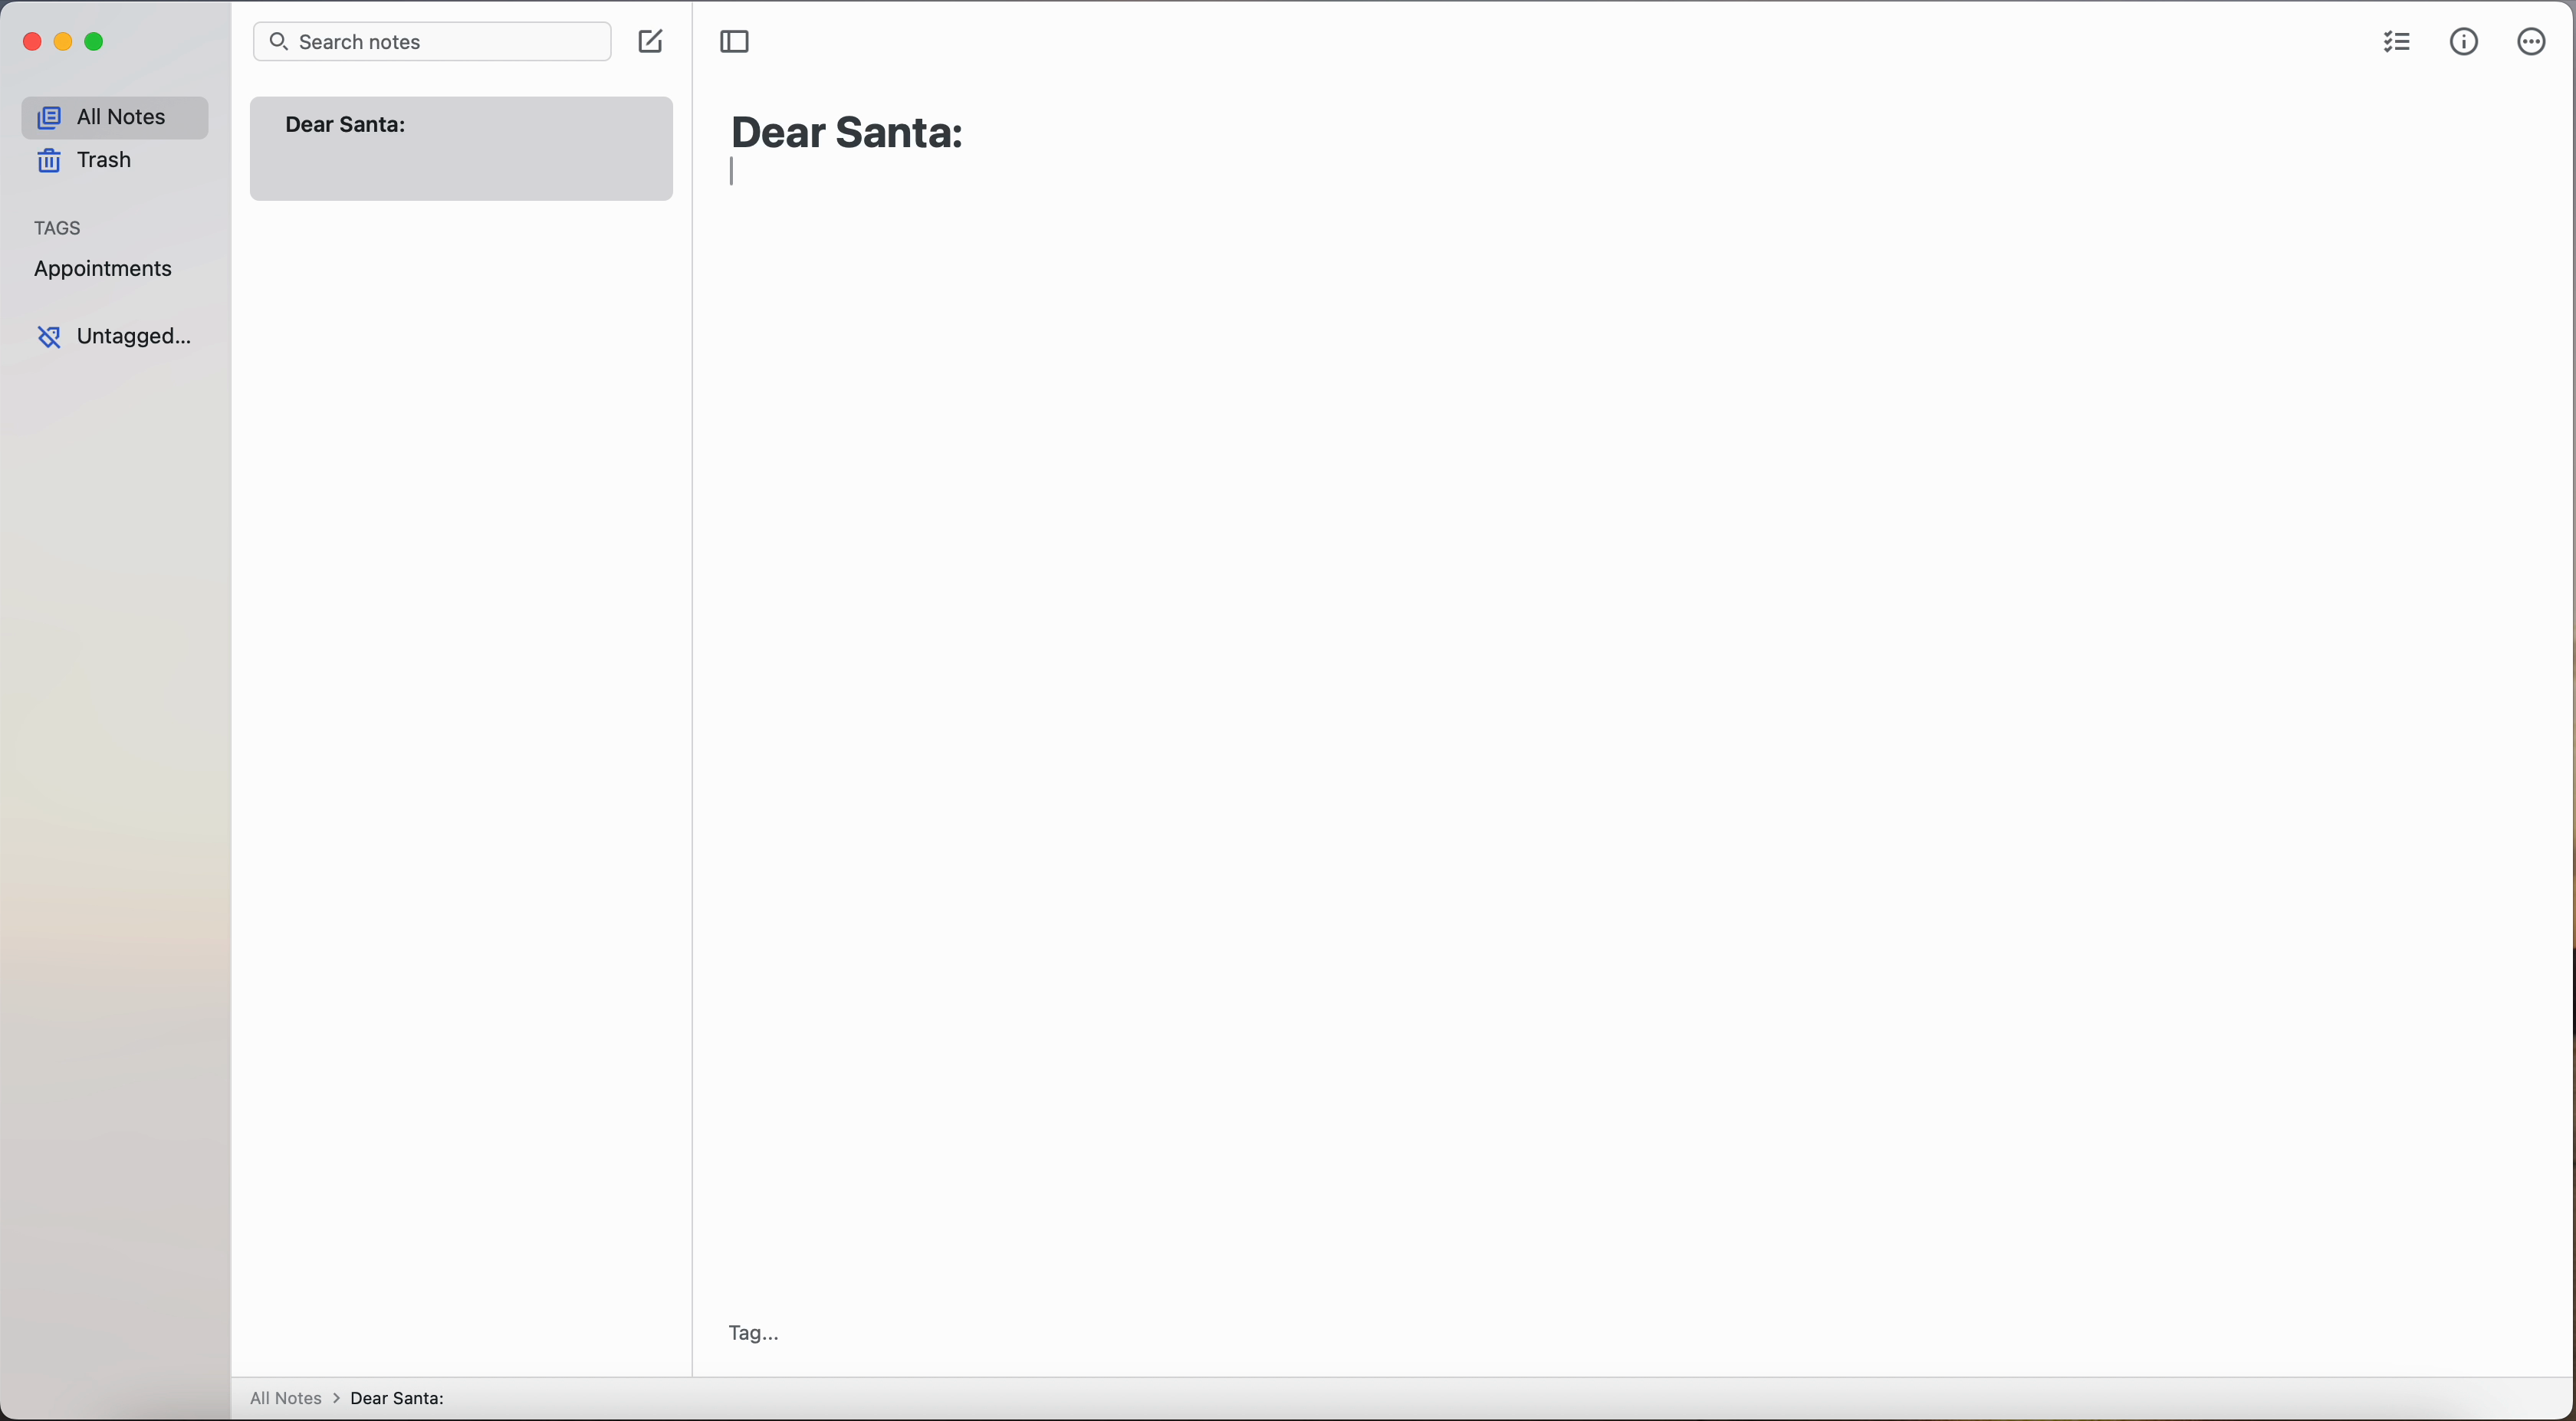 This screenshot has width=2576, height=1421. I want to click on close app, so click(30, 46).